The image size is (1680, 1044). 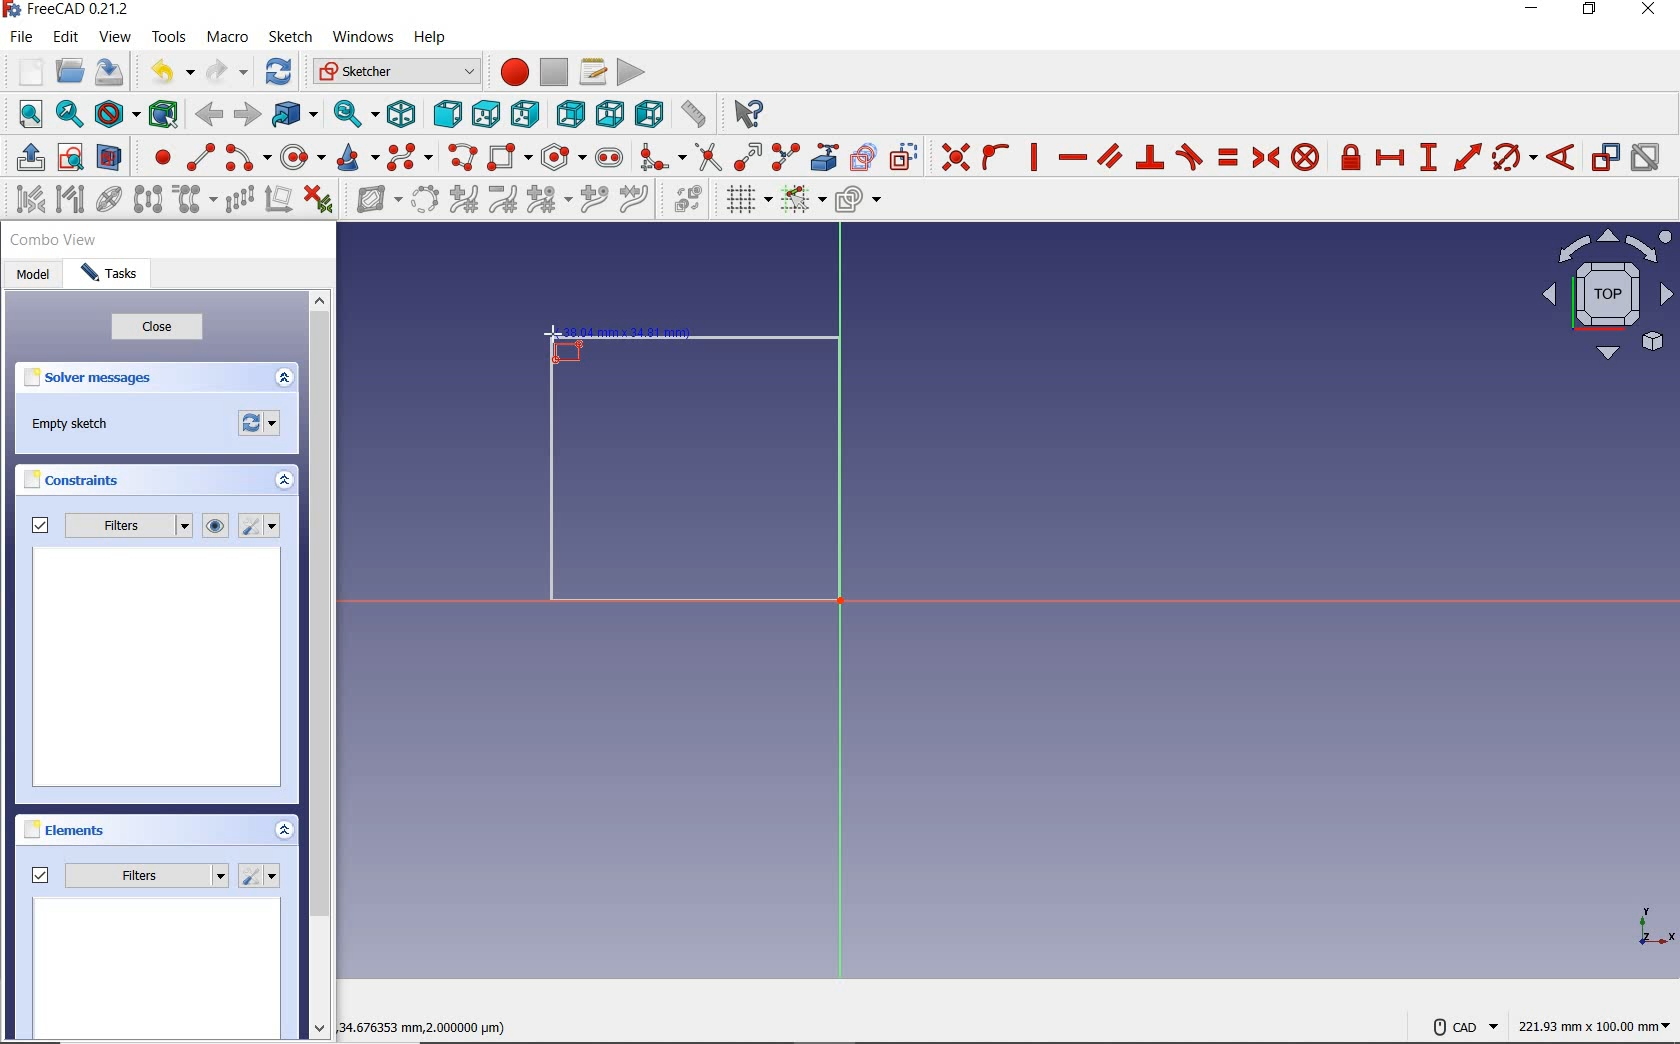 I want to click on preview, so click(x=159, y=670).